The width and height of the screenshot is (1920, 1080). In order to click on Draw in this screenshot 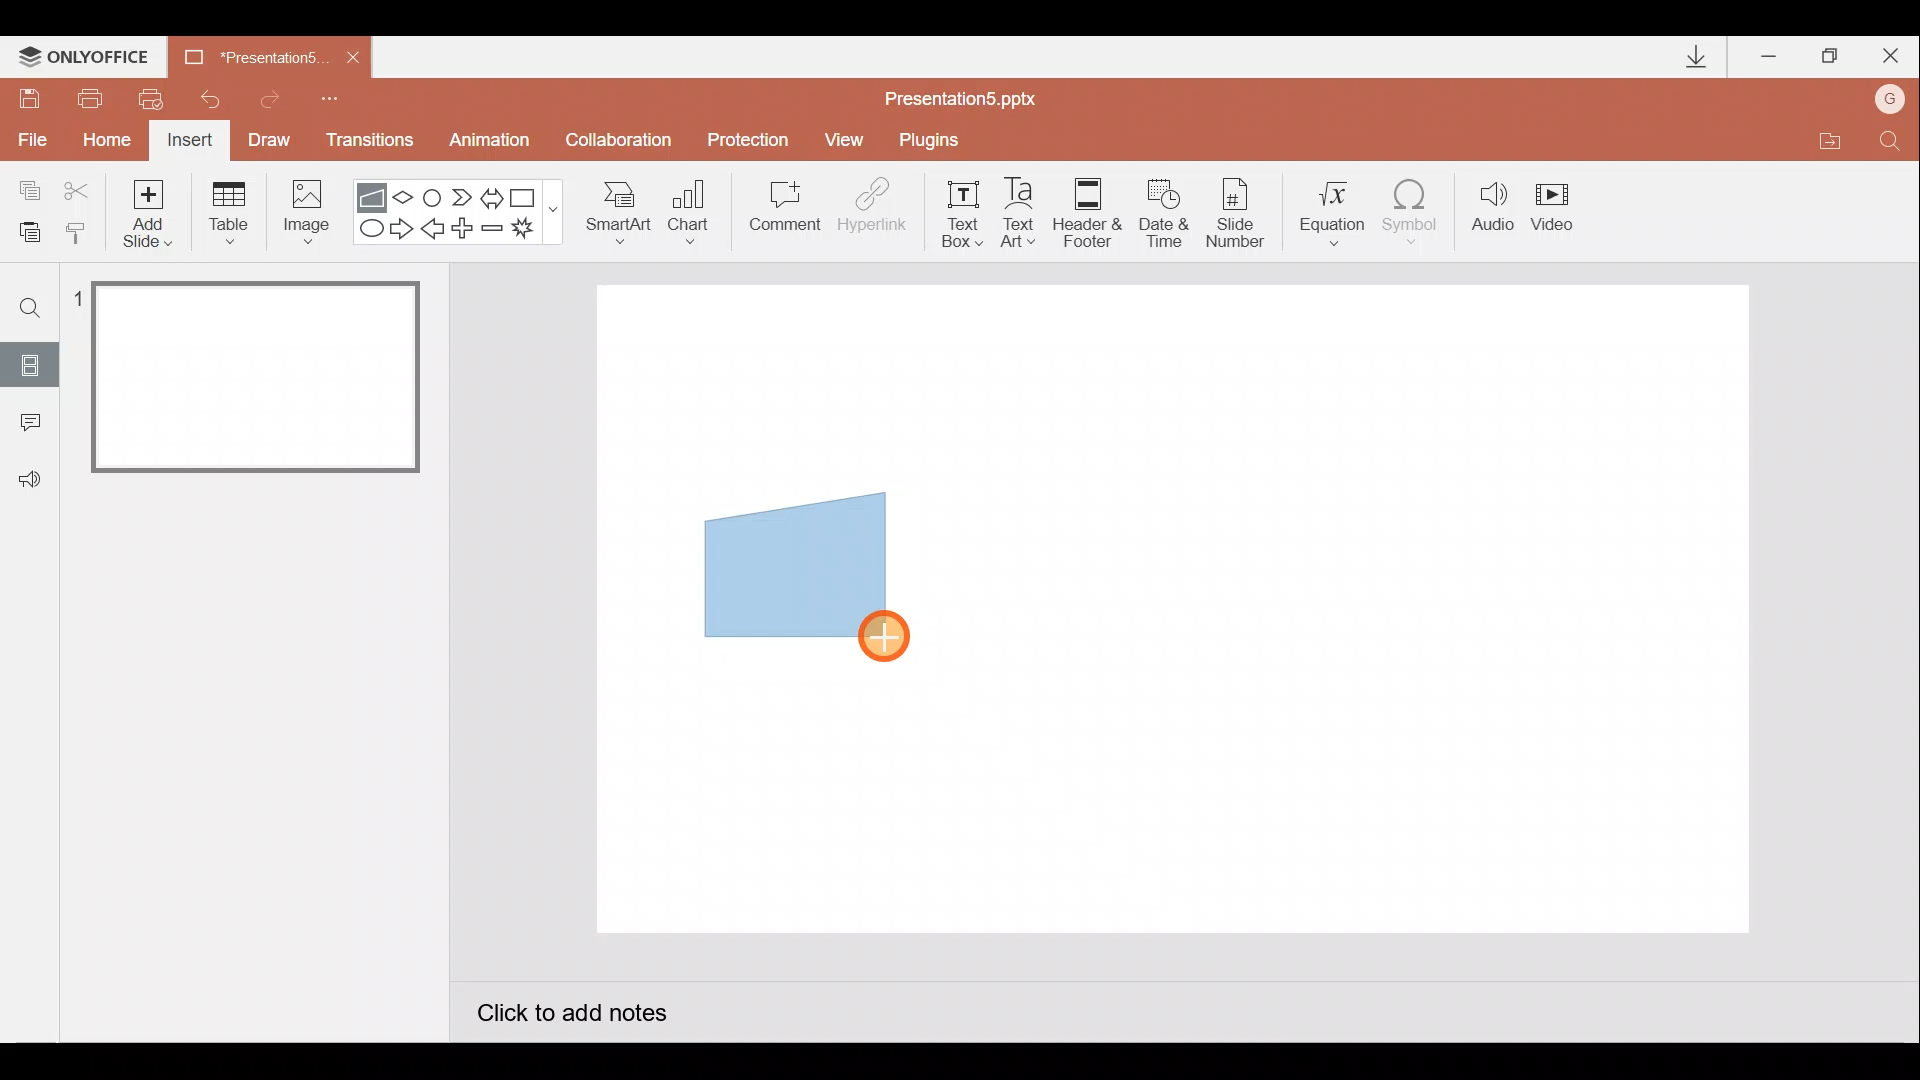, I will do `click(270, 138)`.